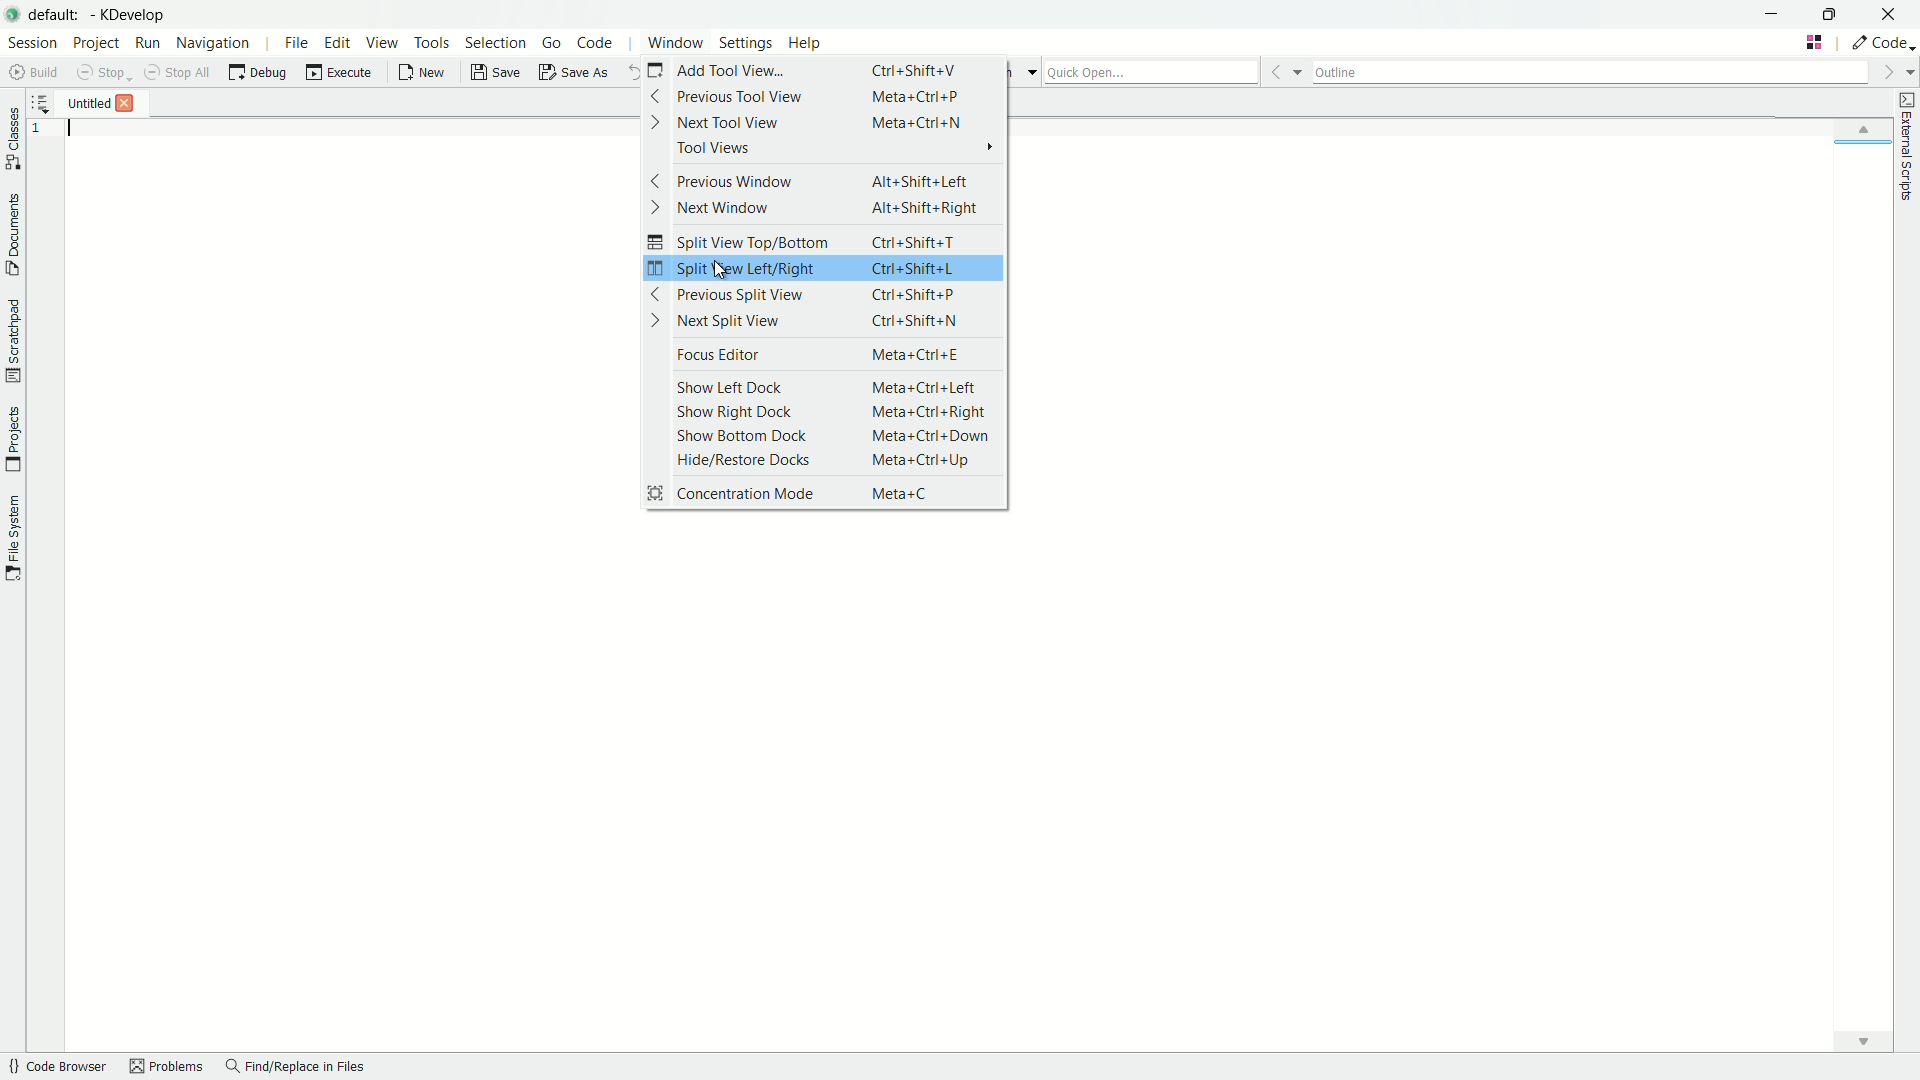 This screenshot has height=1080, width=1920. Describe the element at coordinates (747, 44) in the screenshot. I see `settings menu` at that location.